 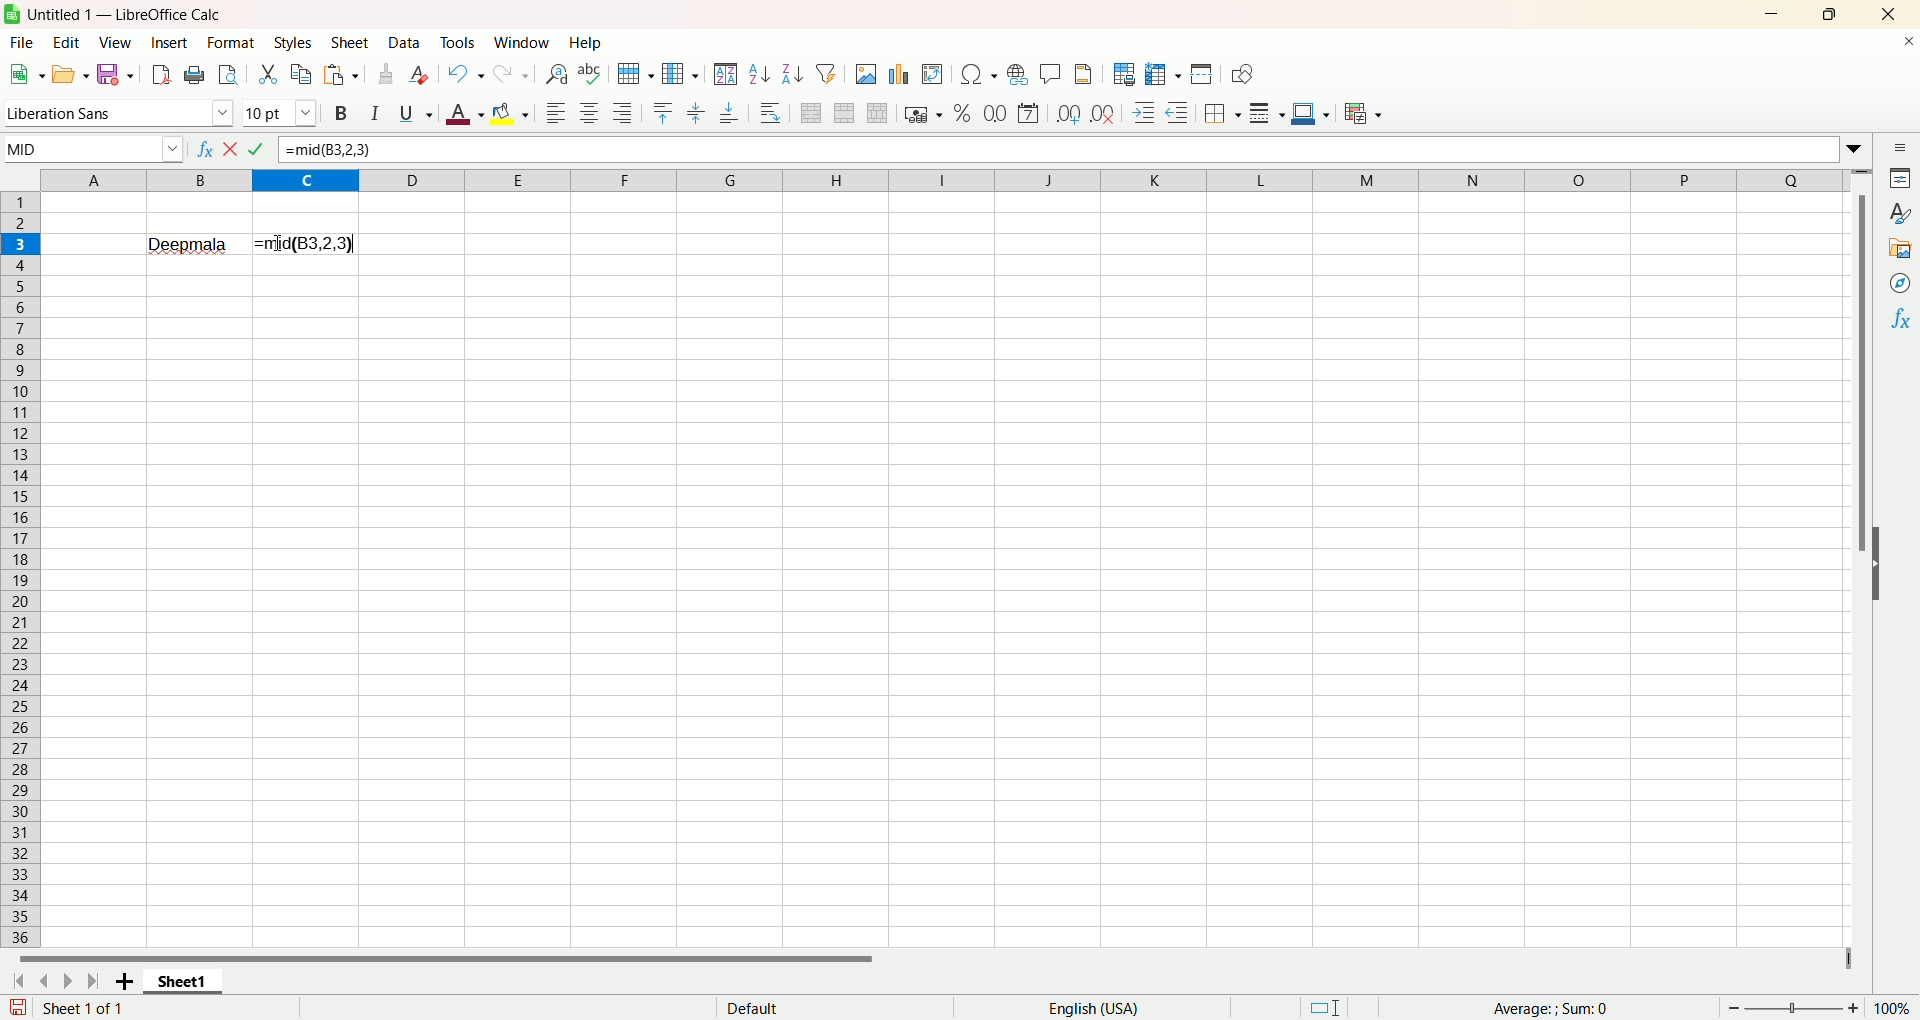 I want to click on Row , so click(x=24, y=568).